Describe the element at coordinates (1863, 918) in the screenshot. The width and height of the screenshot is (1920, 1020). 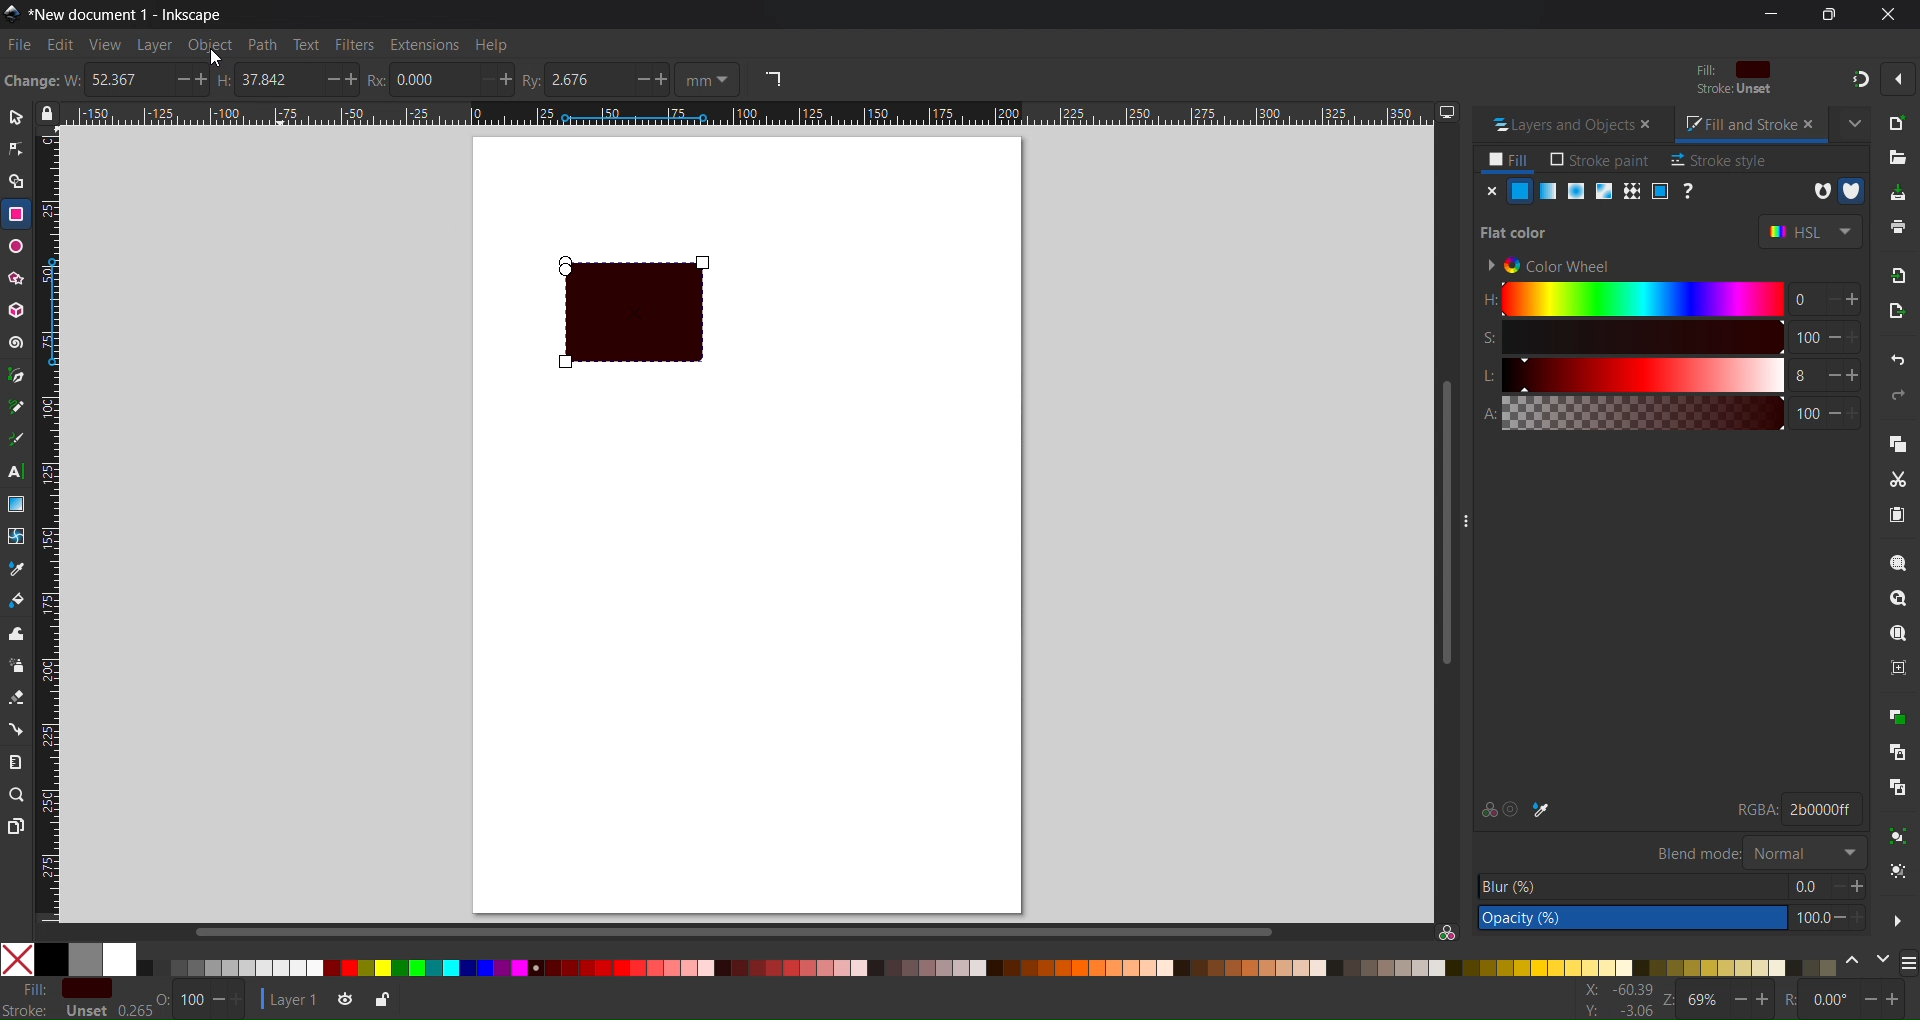
I see `increase opacity` at that location.